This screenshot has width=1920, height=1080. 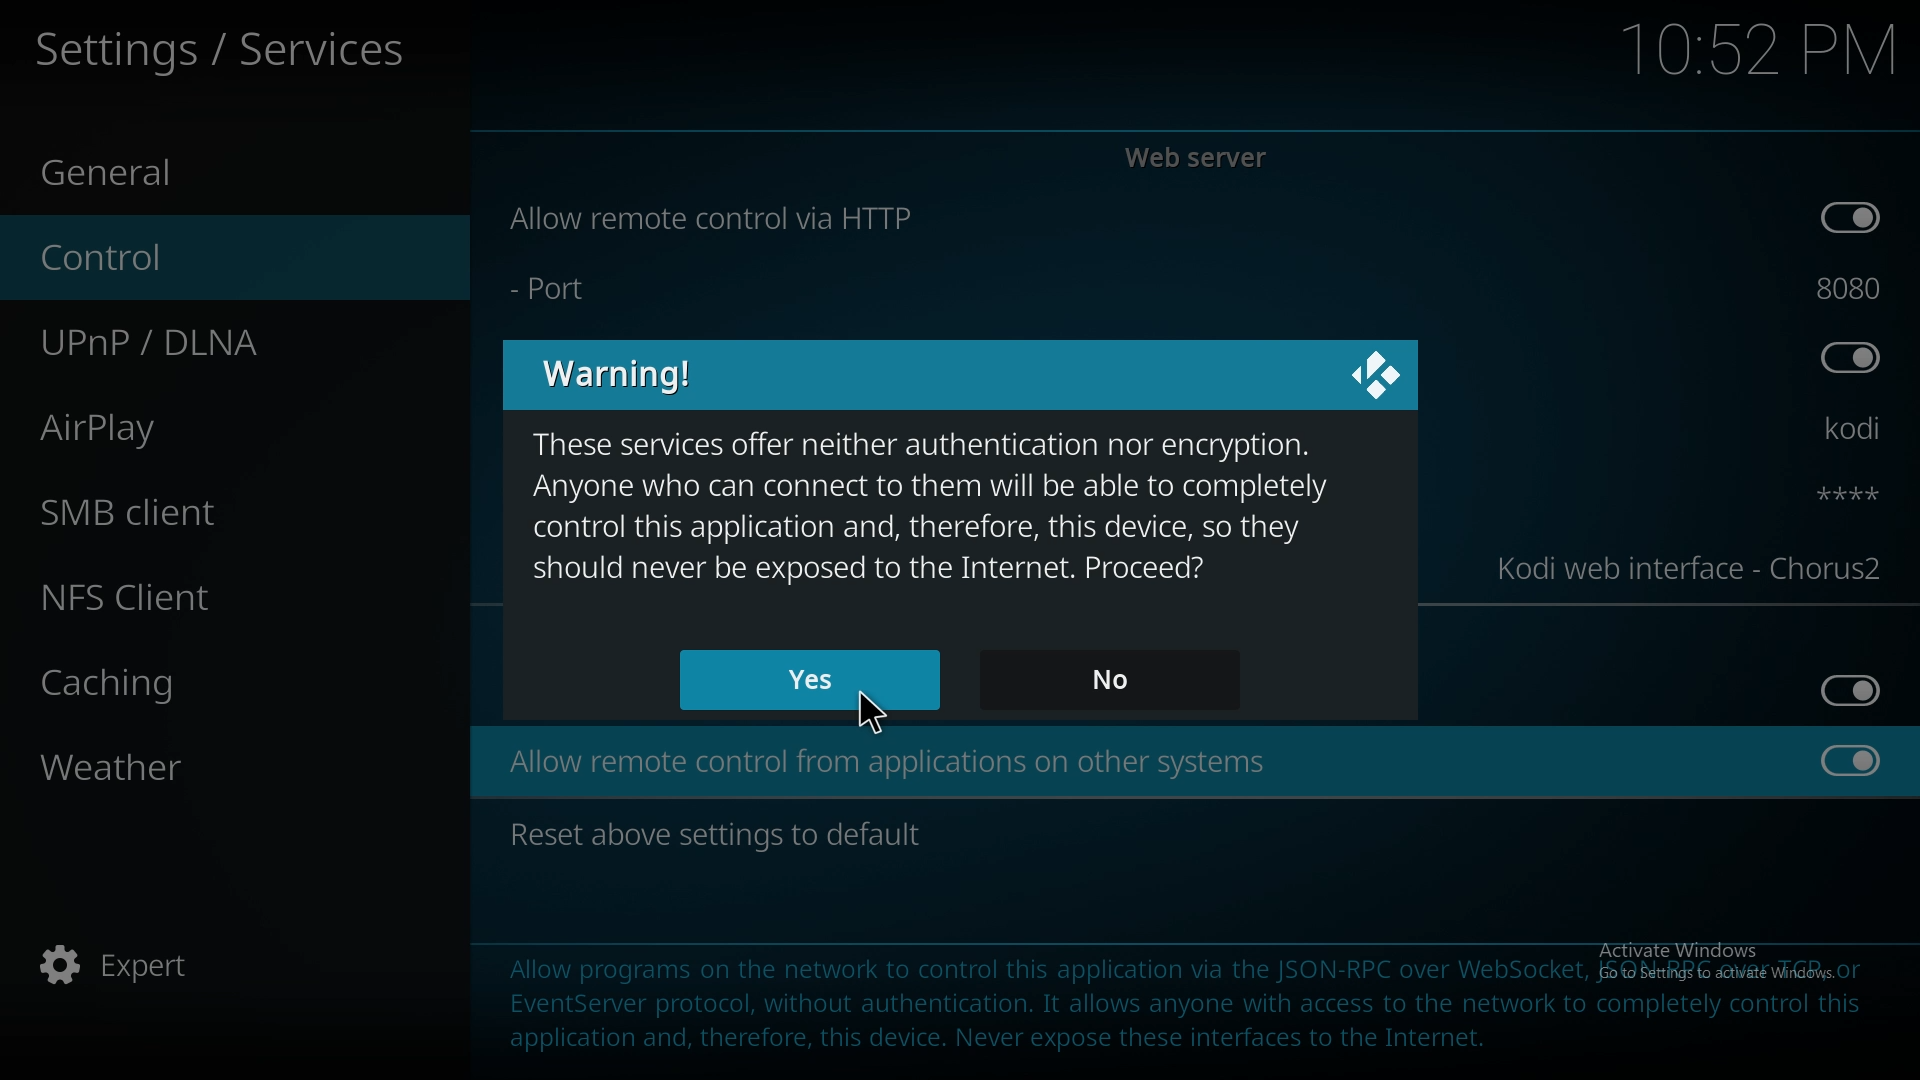 I want to click on general, so click(x=211, y=174).